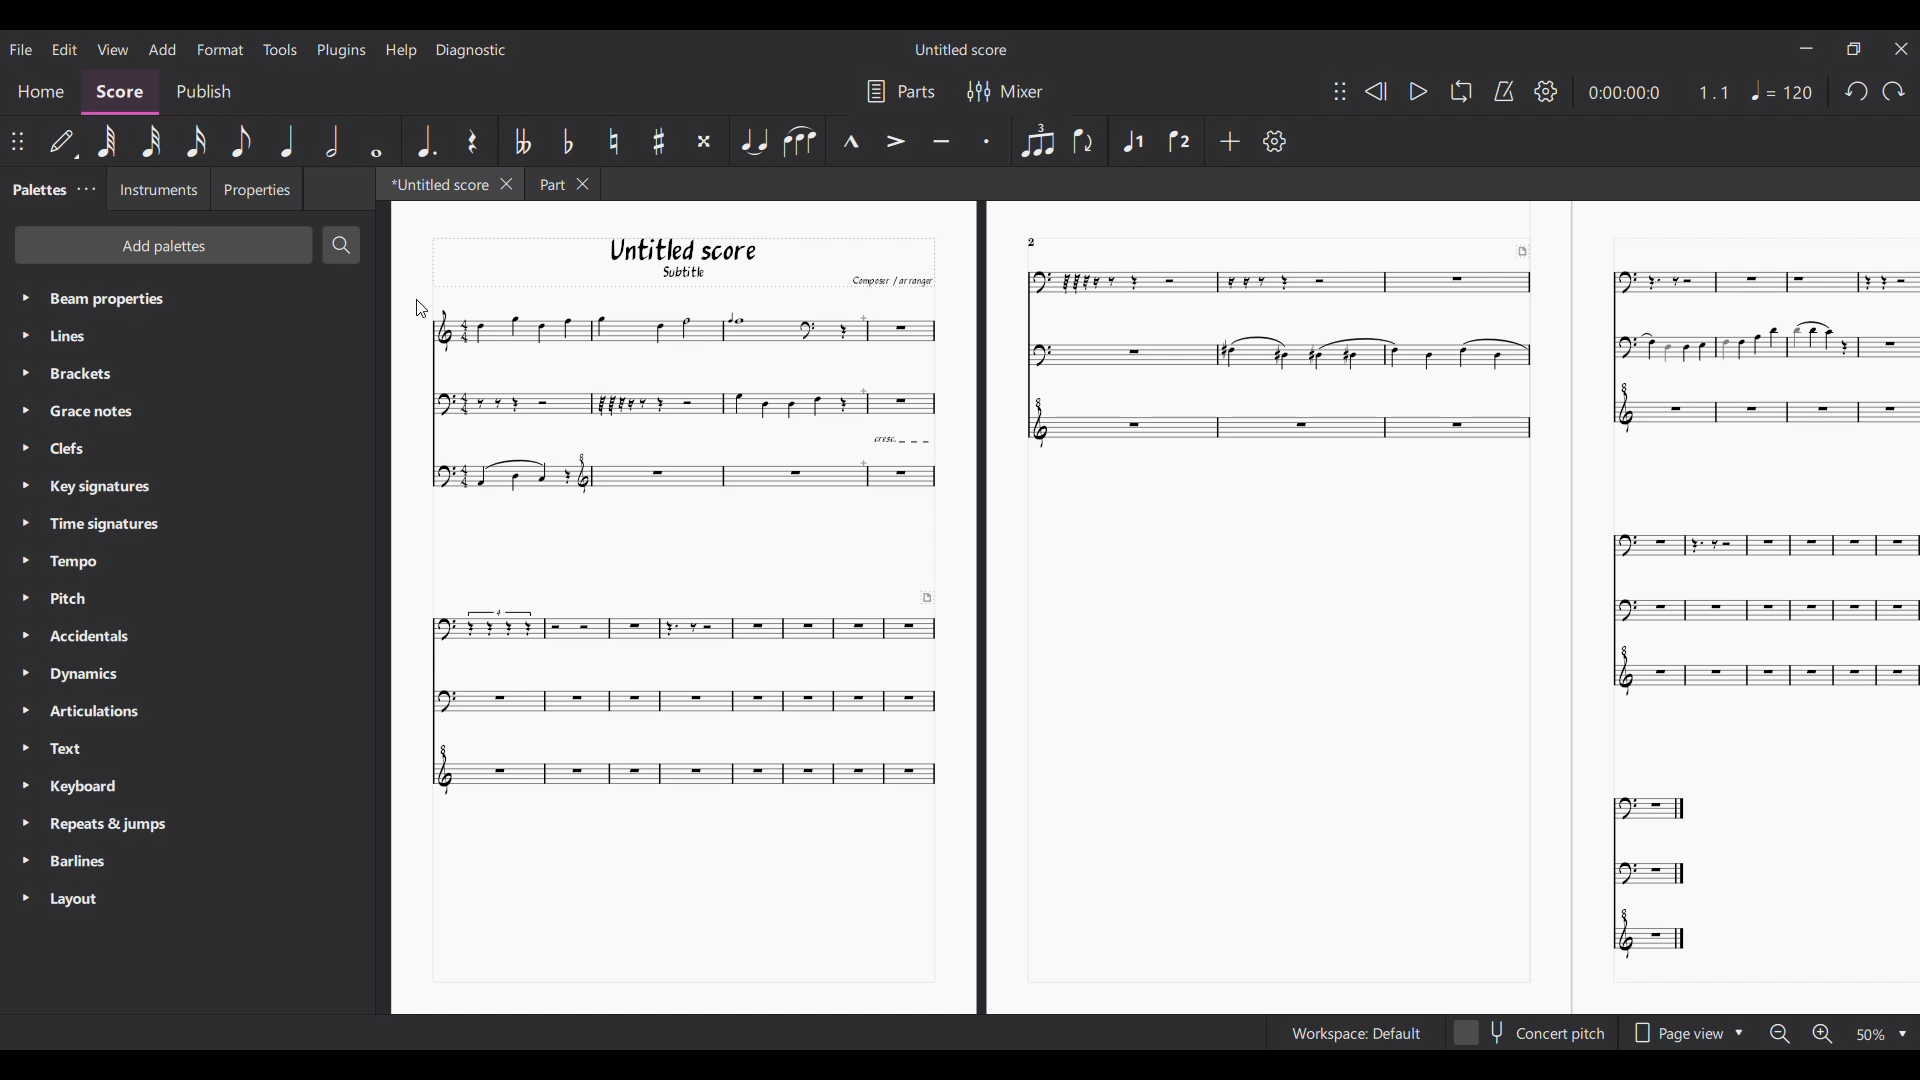 The image size is (1920, 1080). Describe the element at coordinates (1893, 95) in the screenshot. I see `Undo` at that location.